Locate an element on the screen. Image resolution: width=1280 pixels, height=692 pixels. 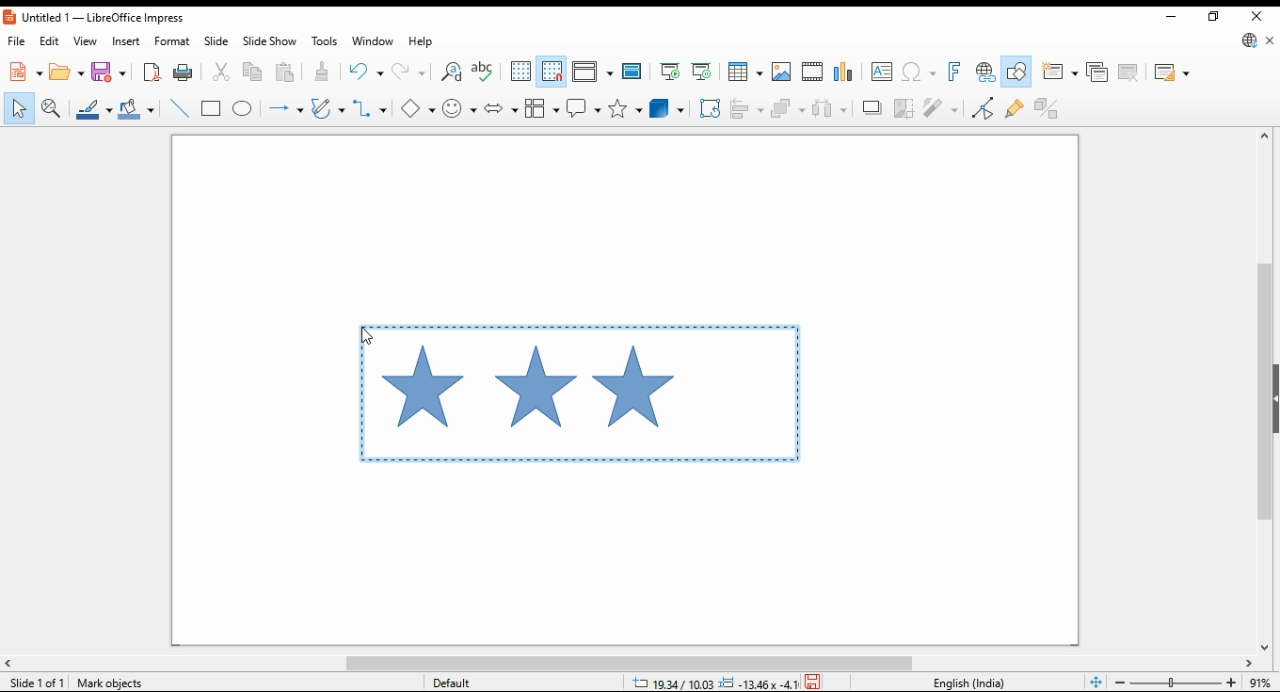
3D objects is located at coordinates (665, 108).